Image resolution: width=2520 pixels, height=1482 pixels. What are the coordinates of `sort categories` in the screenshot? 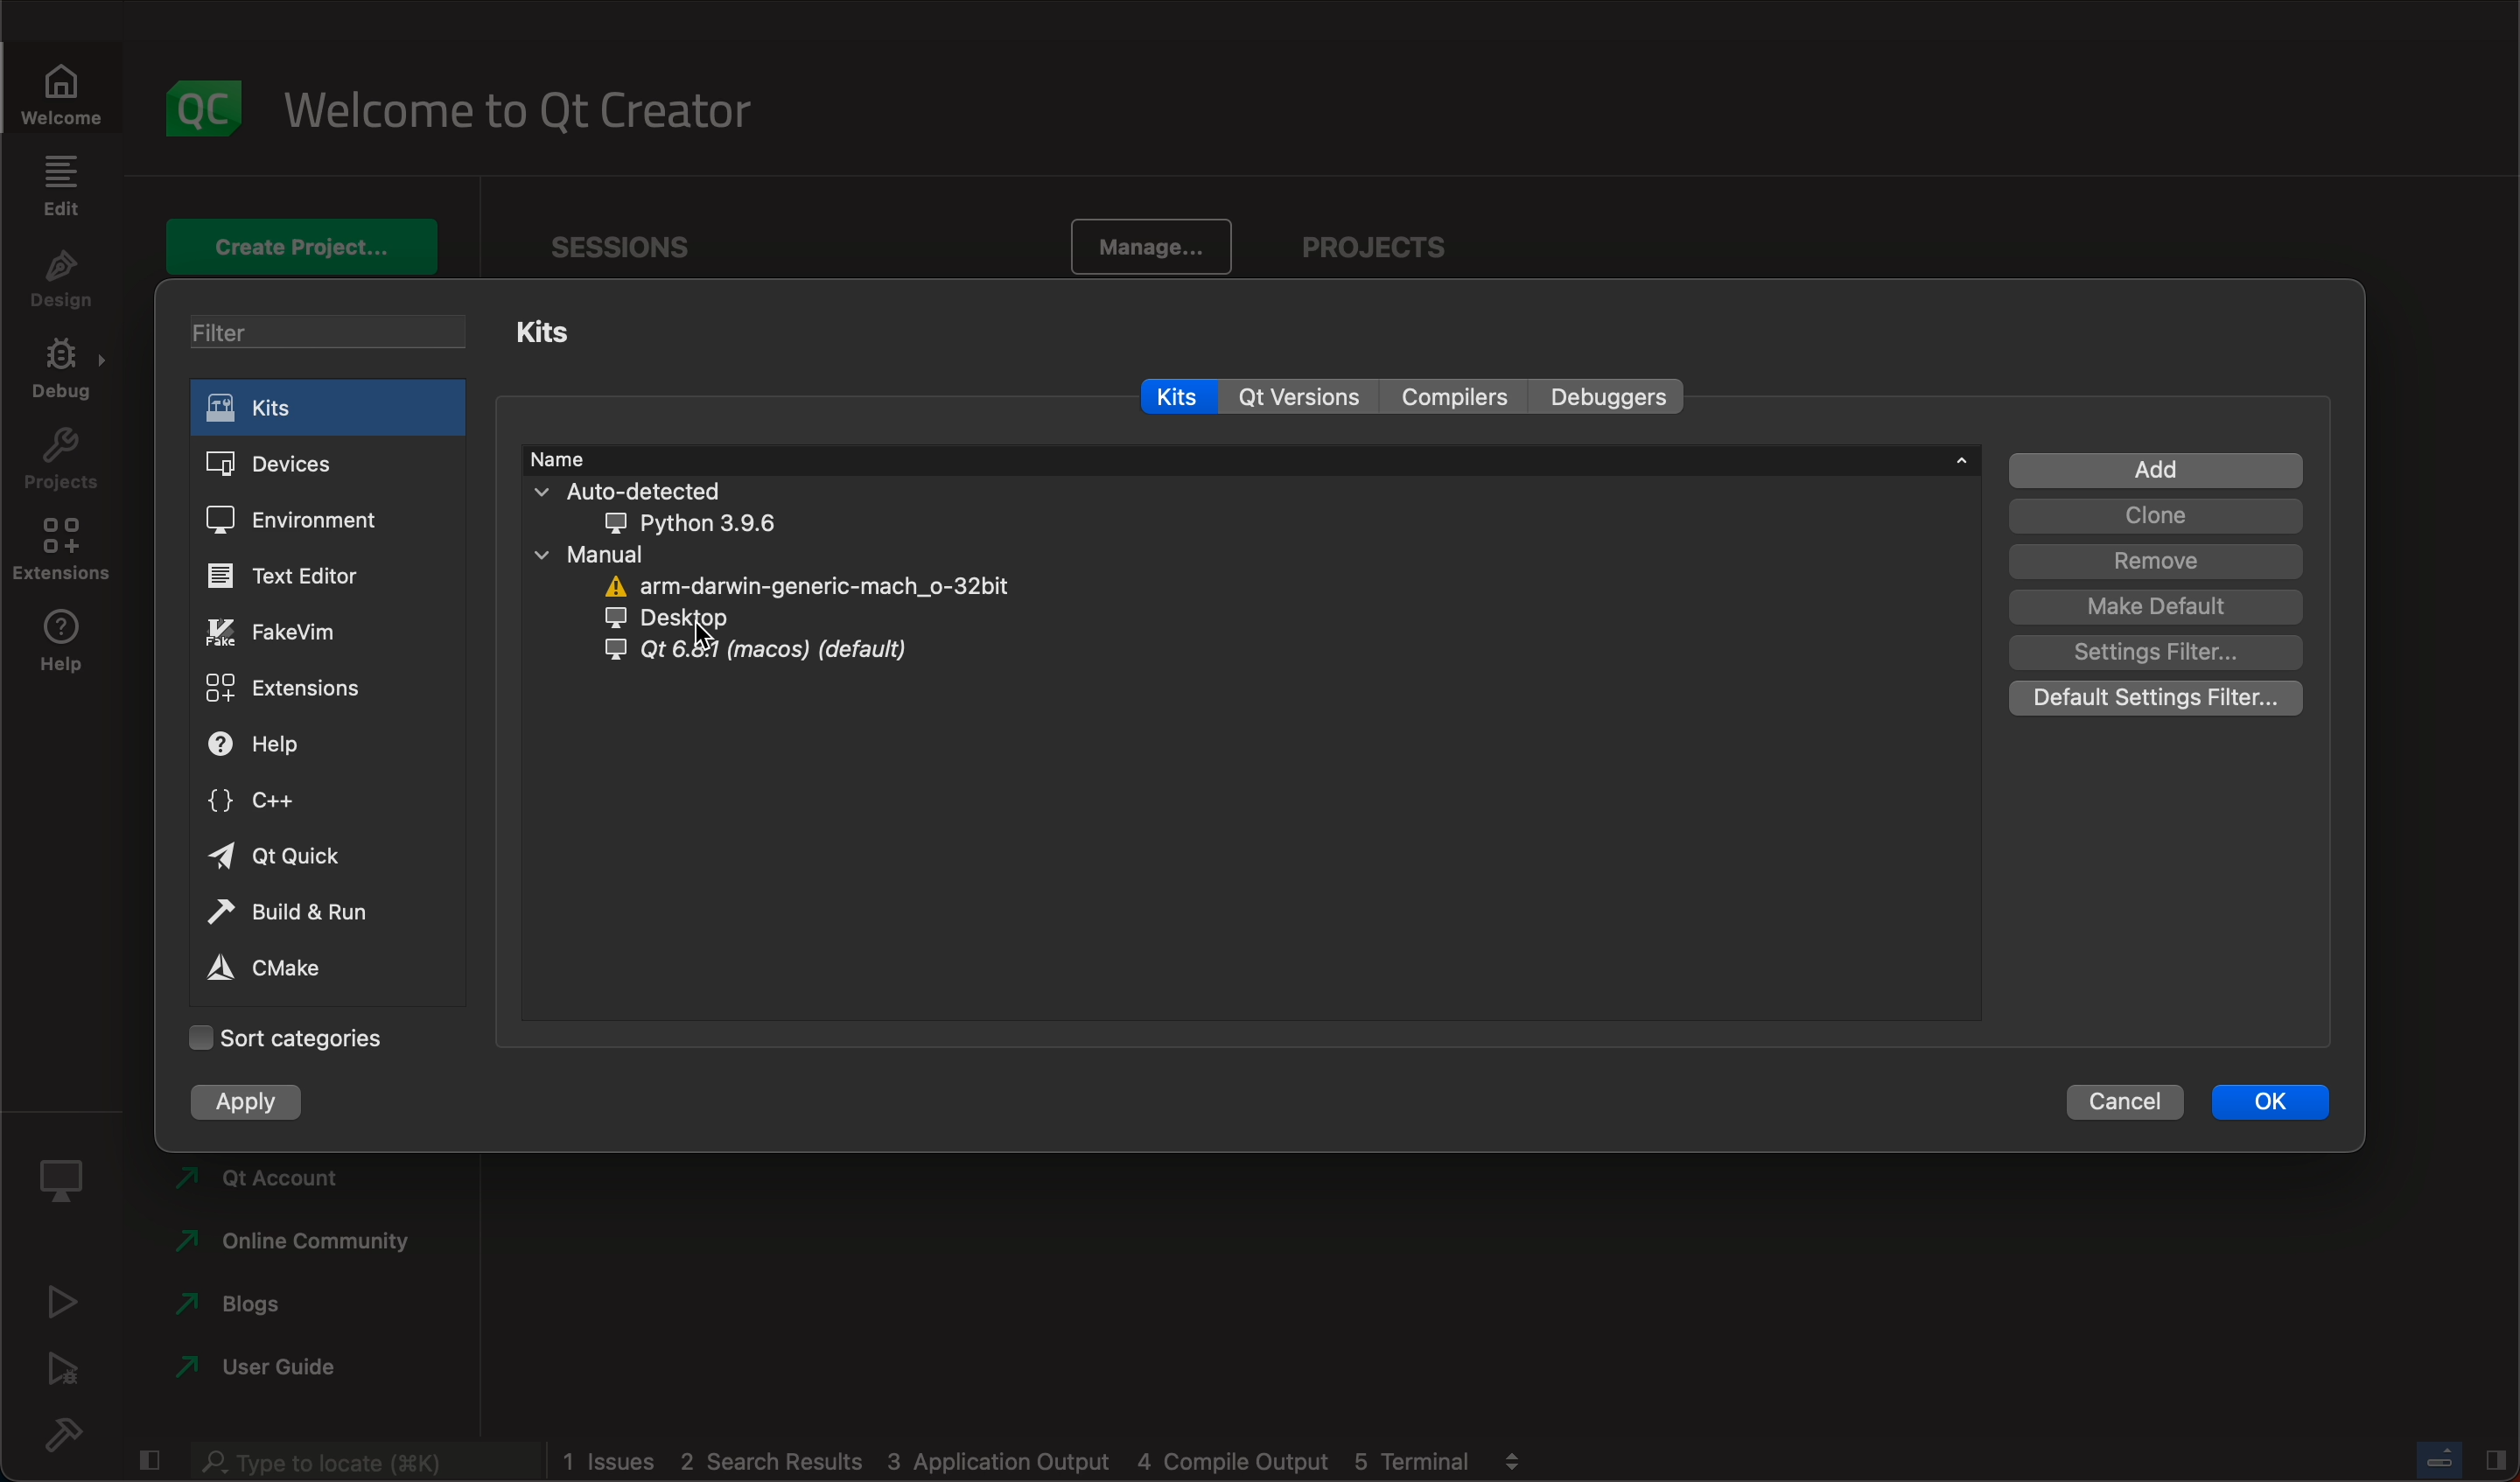 It's located at (286, 1035).